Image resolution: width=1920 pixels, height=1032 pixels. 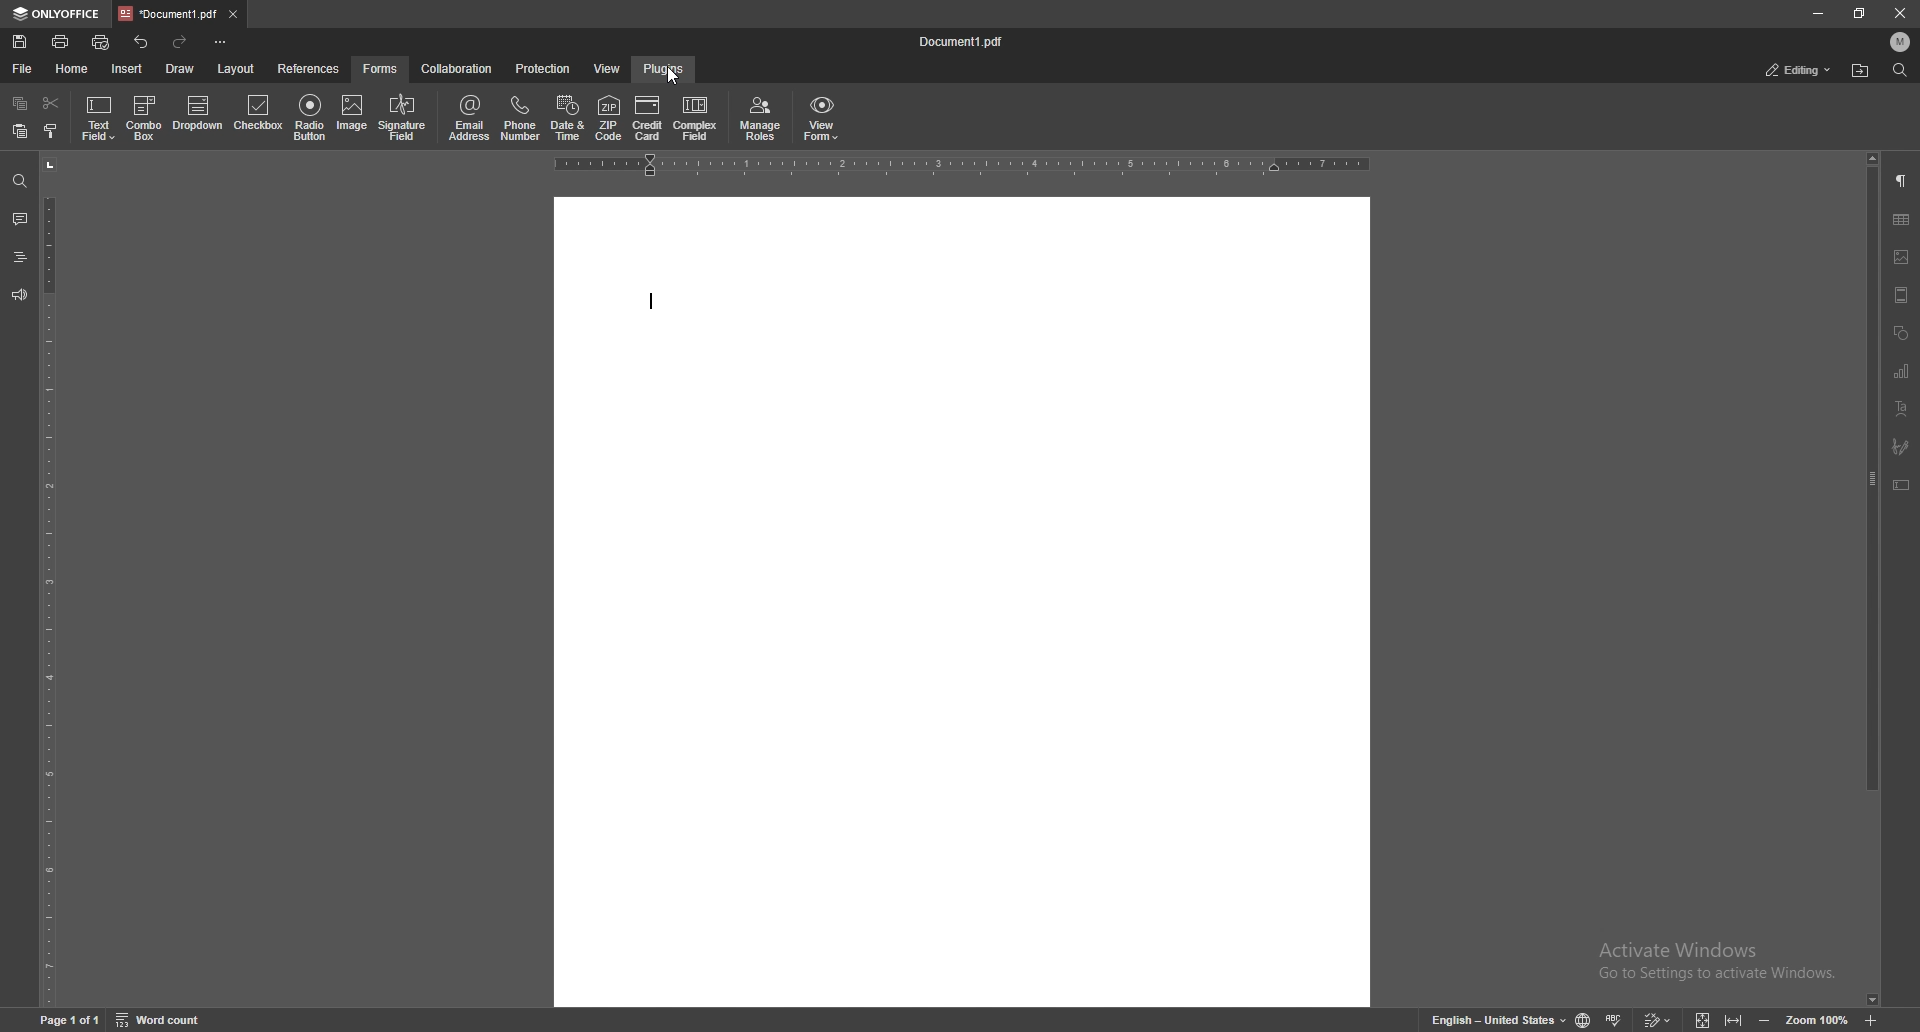 I want to click on redo, so click(x=181, y=44).